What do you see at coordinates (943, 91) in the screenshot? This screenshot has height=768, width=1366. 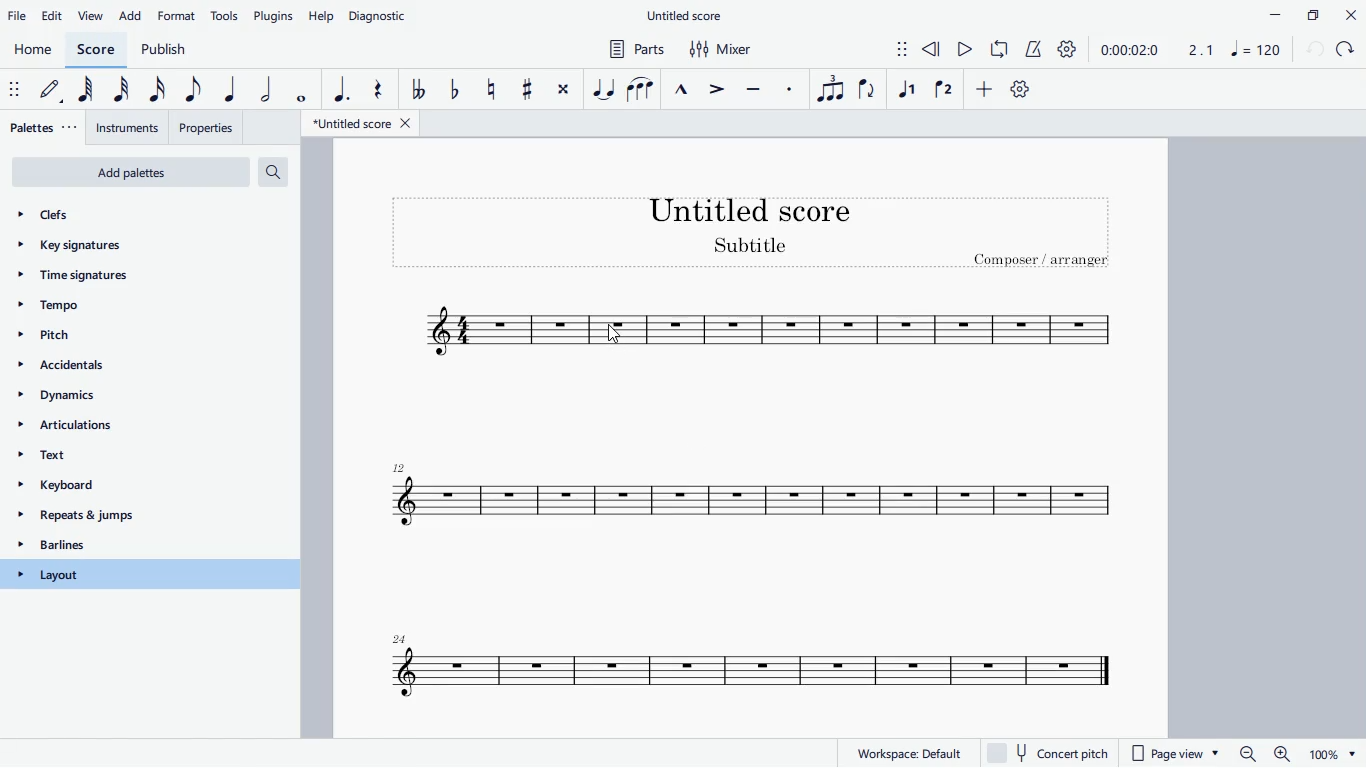 I see `voice 2` at bounding box center [943, 91].